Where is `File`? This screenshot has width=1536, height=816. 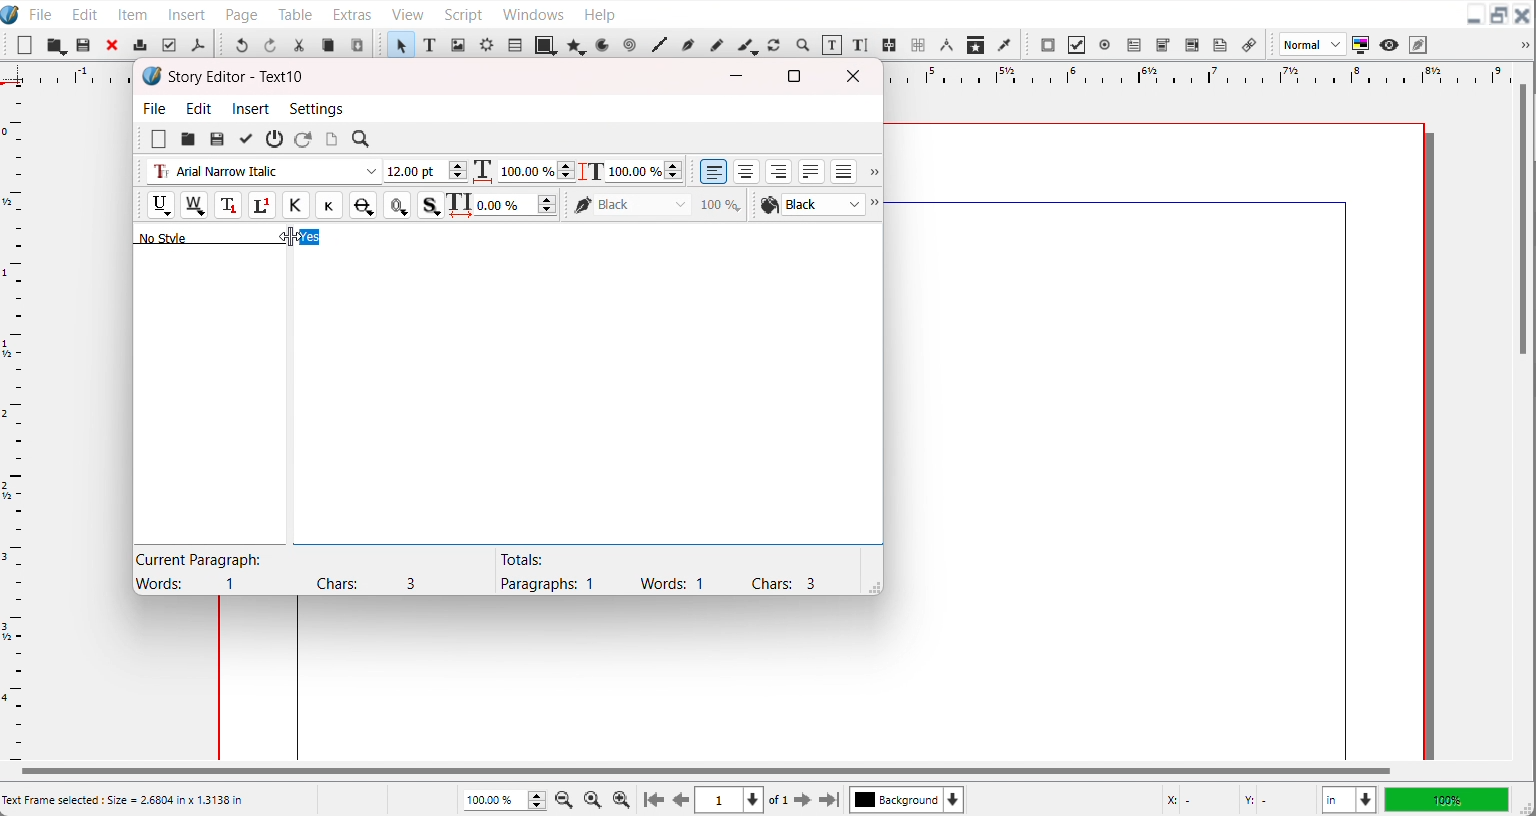
File is located at coordinates (41, 13).